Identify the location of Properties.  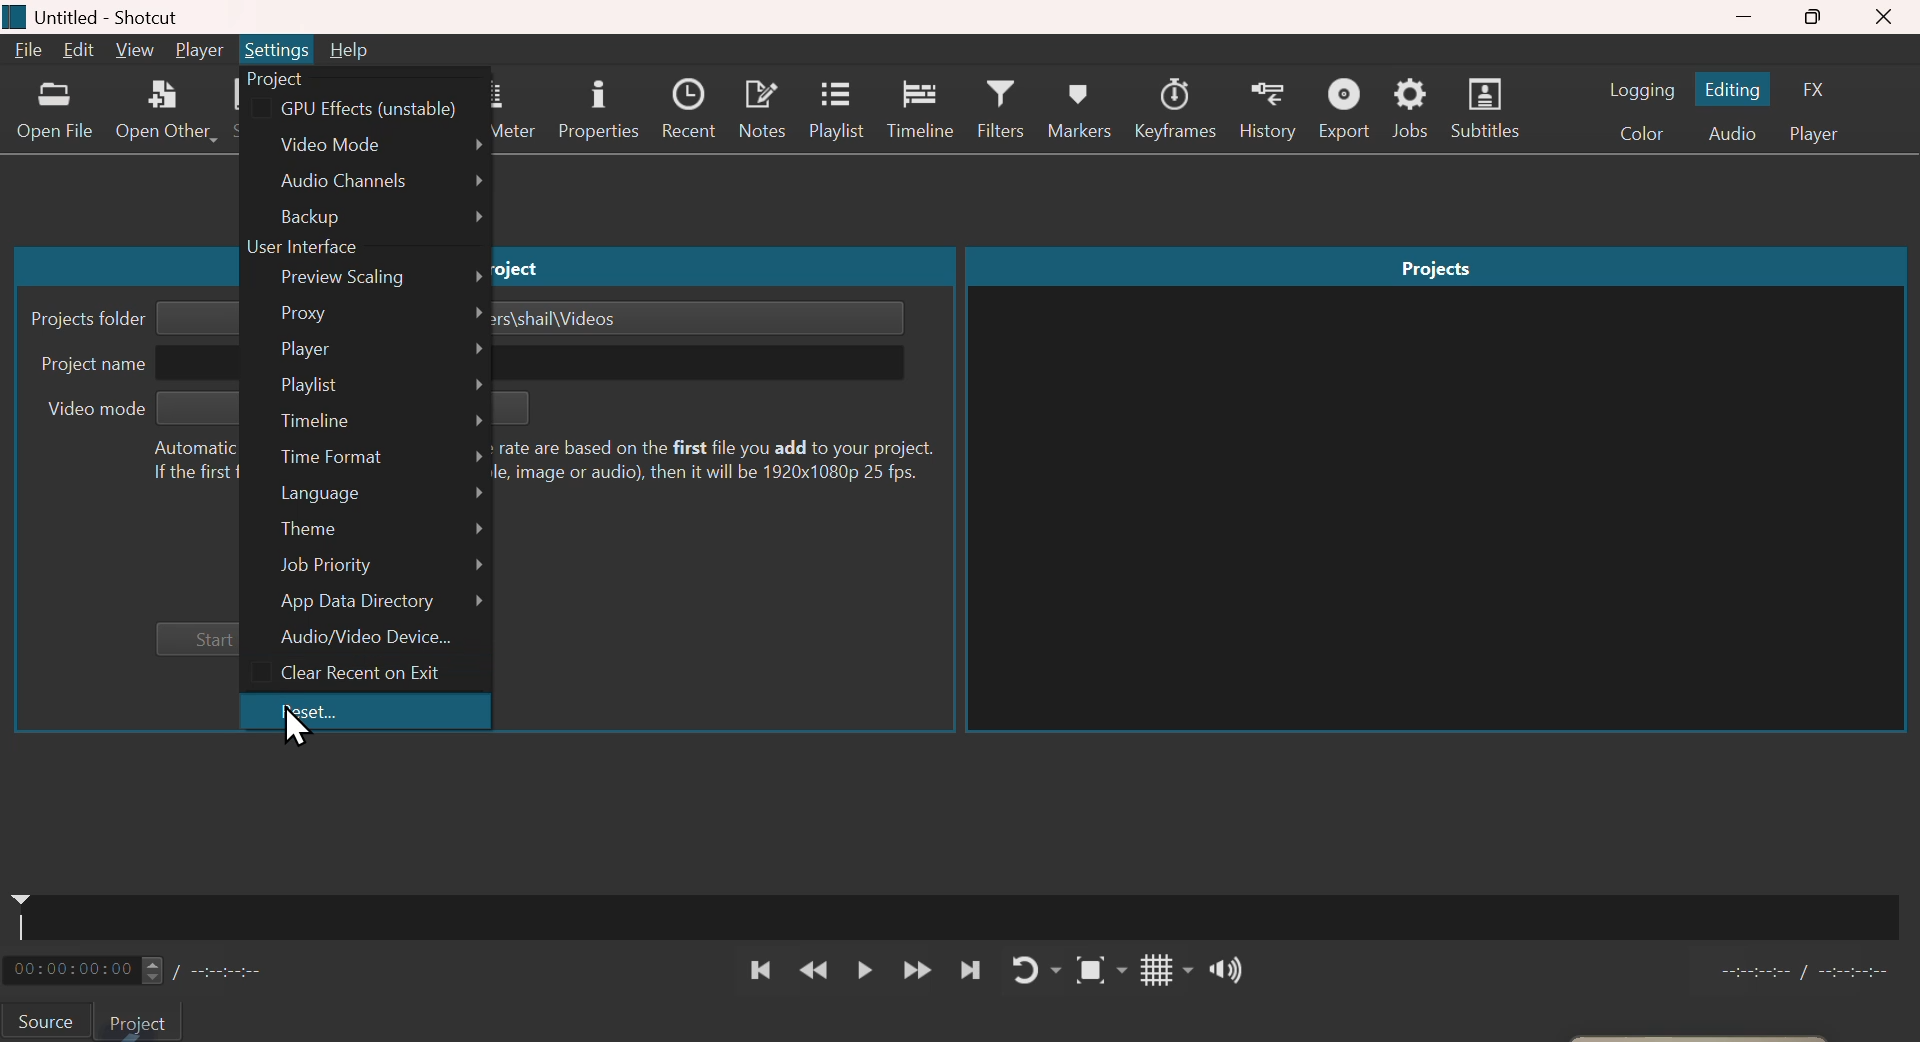
(595, 109).